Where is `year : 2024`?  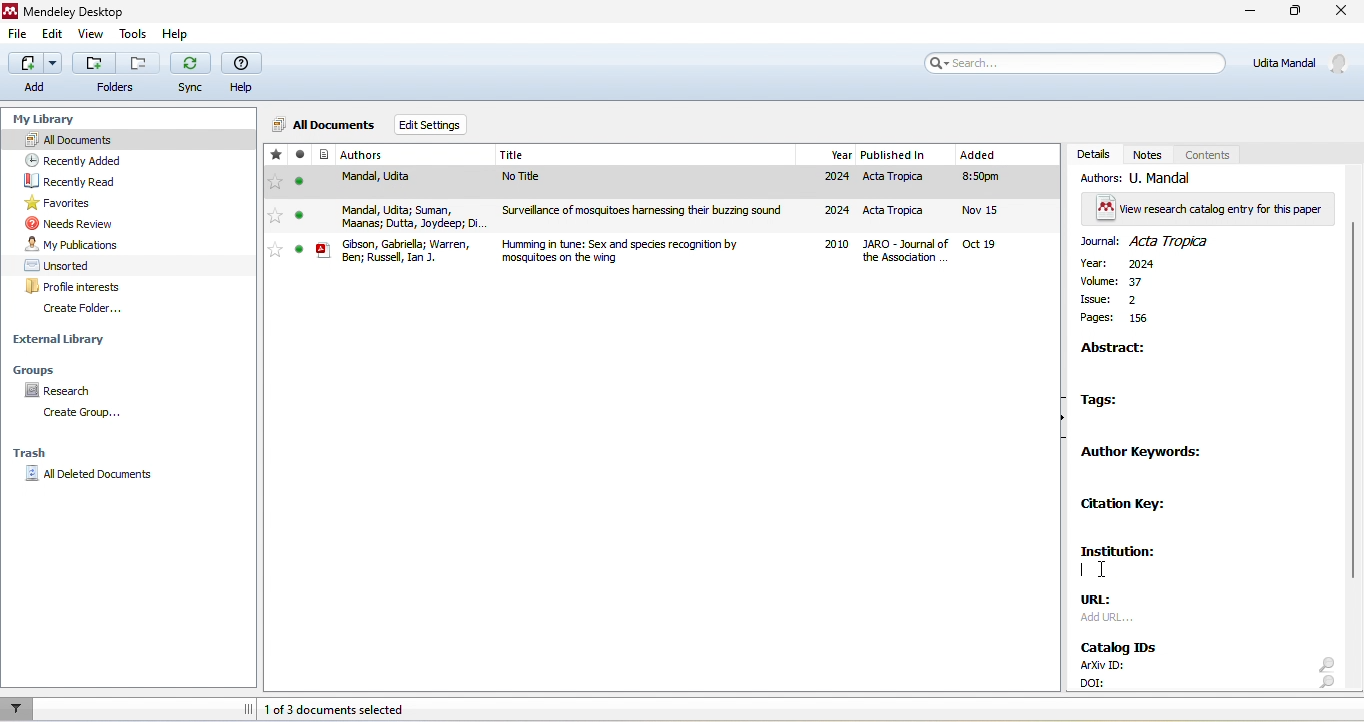
year : 2024 is located at coordinates (1122, 265).